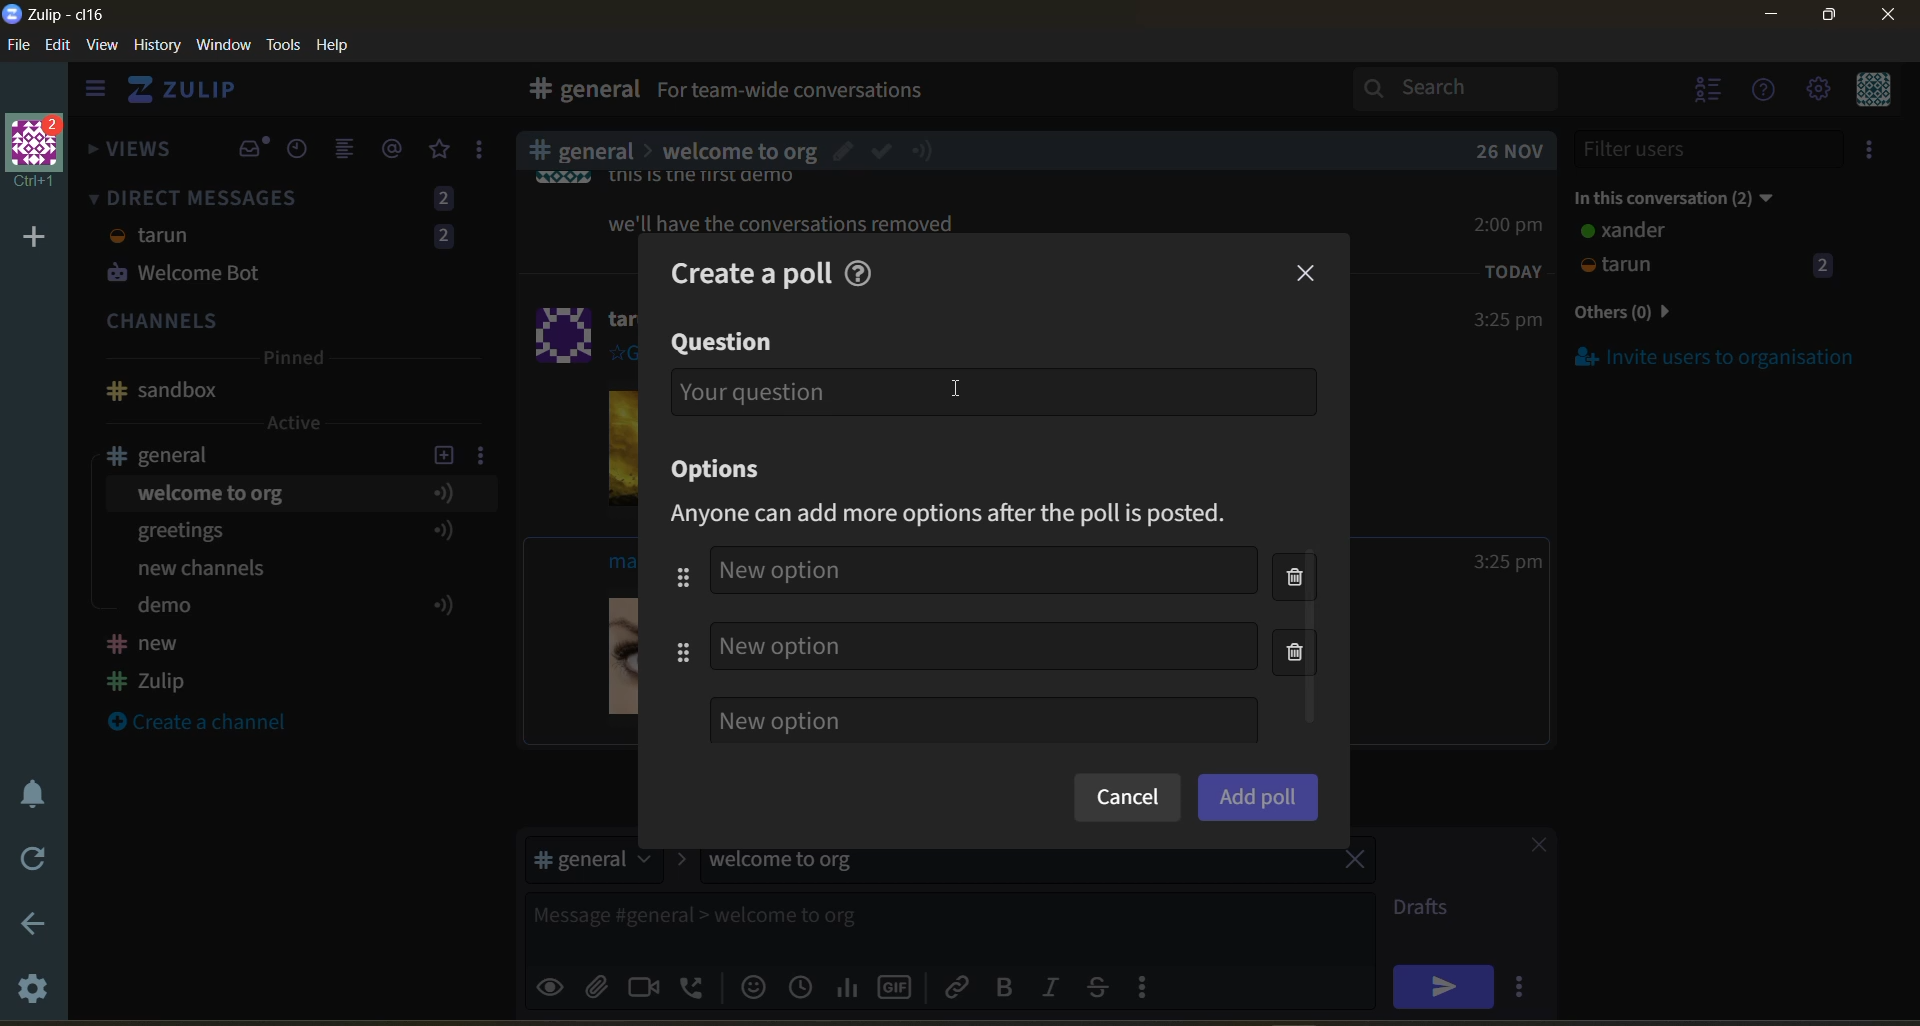 This screenshot has width=1920, height=1026. I want to click on views, so click(131, 155).